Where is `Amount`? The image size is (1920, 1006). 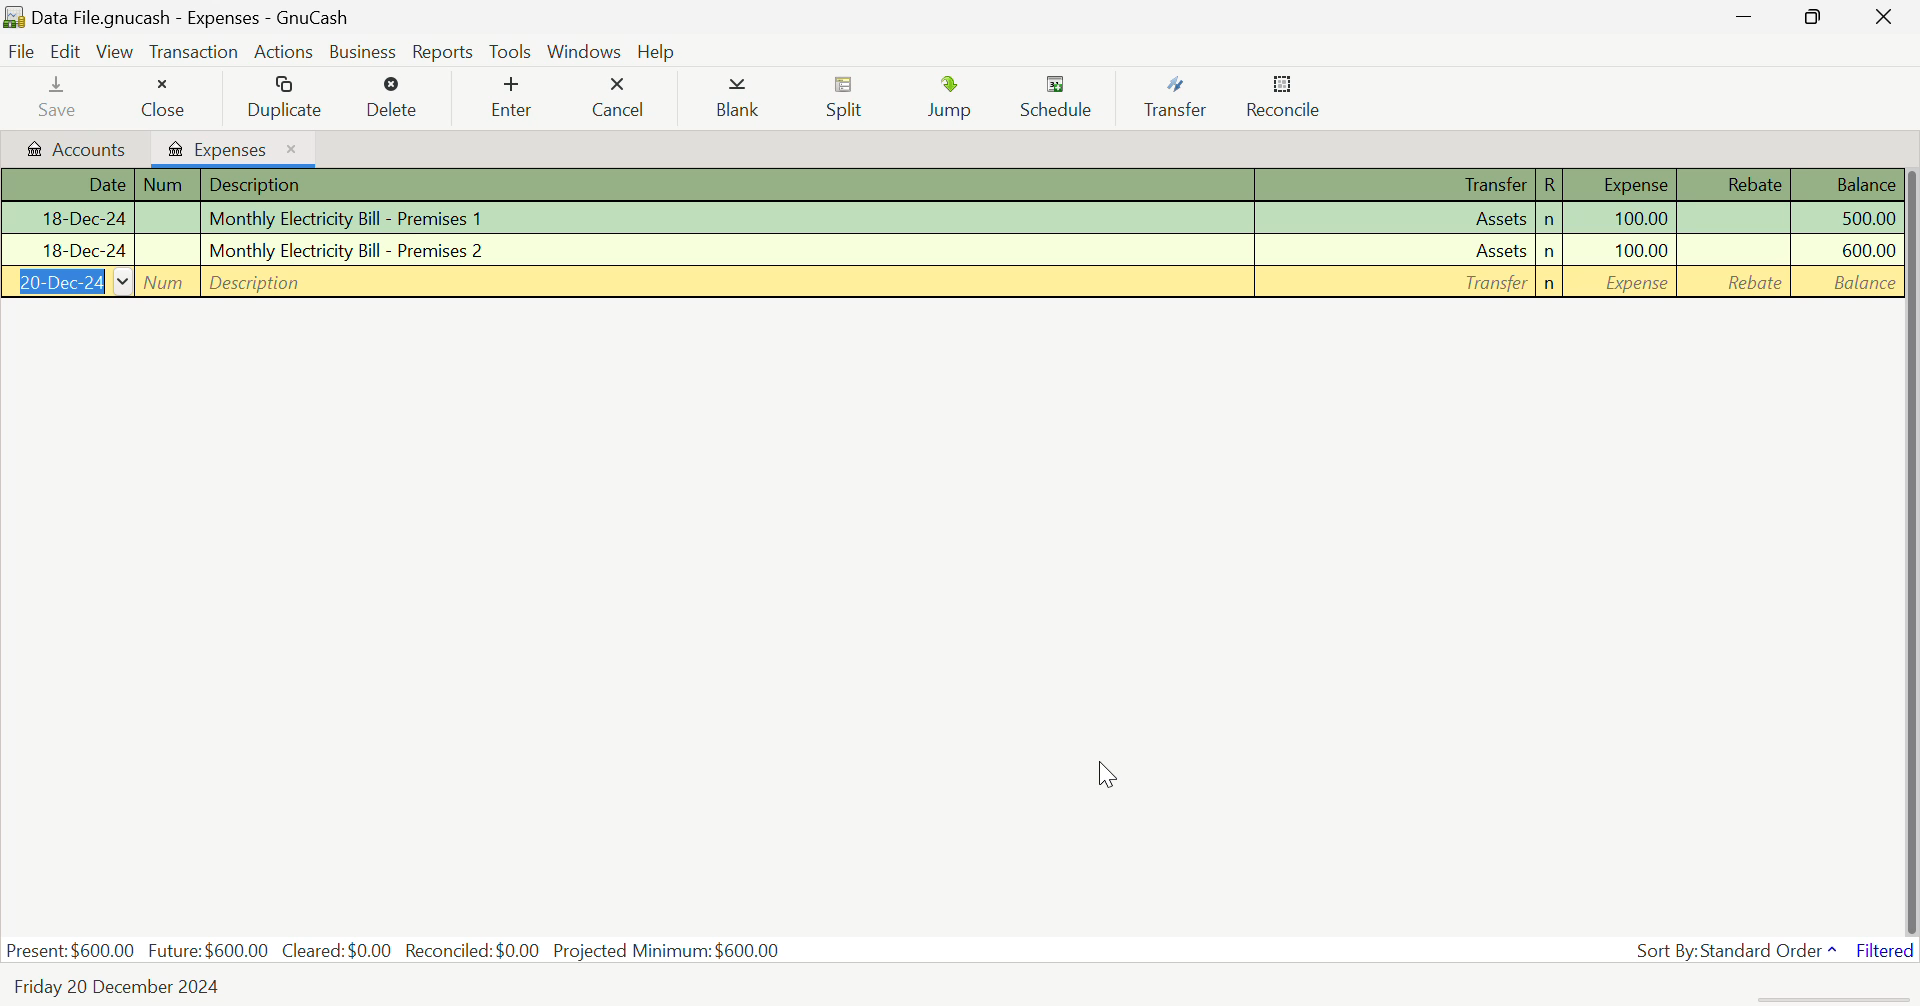 Amount is located at coordinates (1640, 282).